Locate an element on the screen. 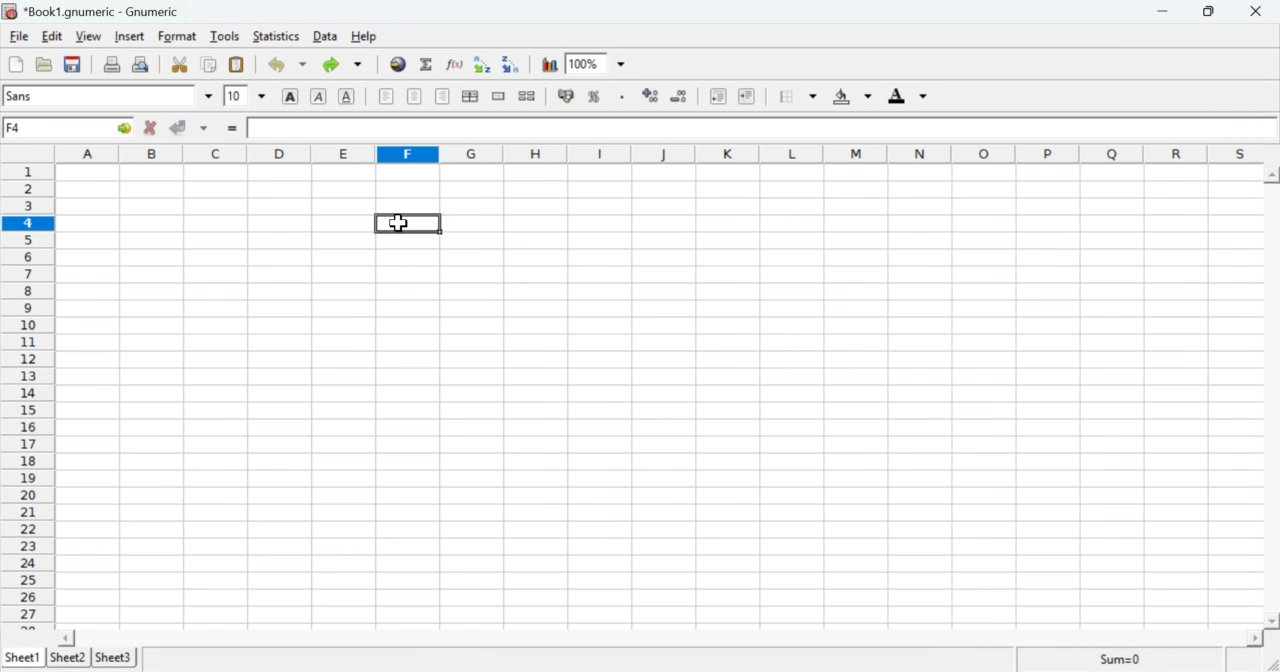 Image resolution: width=1280 pixels, height=672 pixels. Background is located at coordinates (847, 96).